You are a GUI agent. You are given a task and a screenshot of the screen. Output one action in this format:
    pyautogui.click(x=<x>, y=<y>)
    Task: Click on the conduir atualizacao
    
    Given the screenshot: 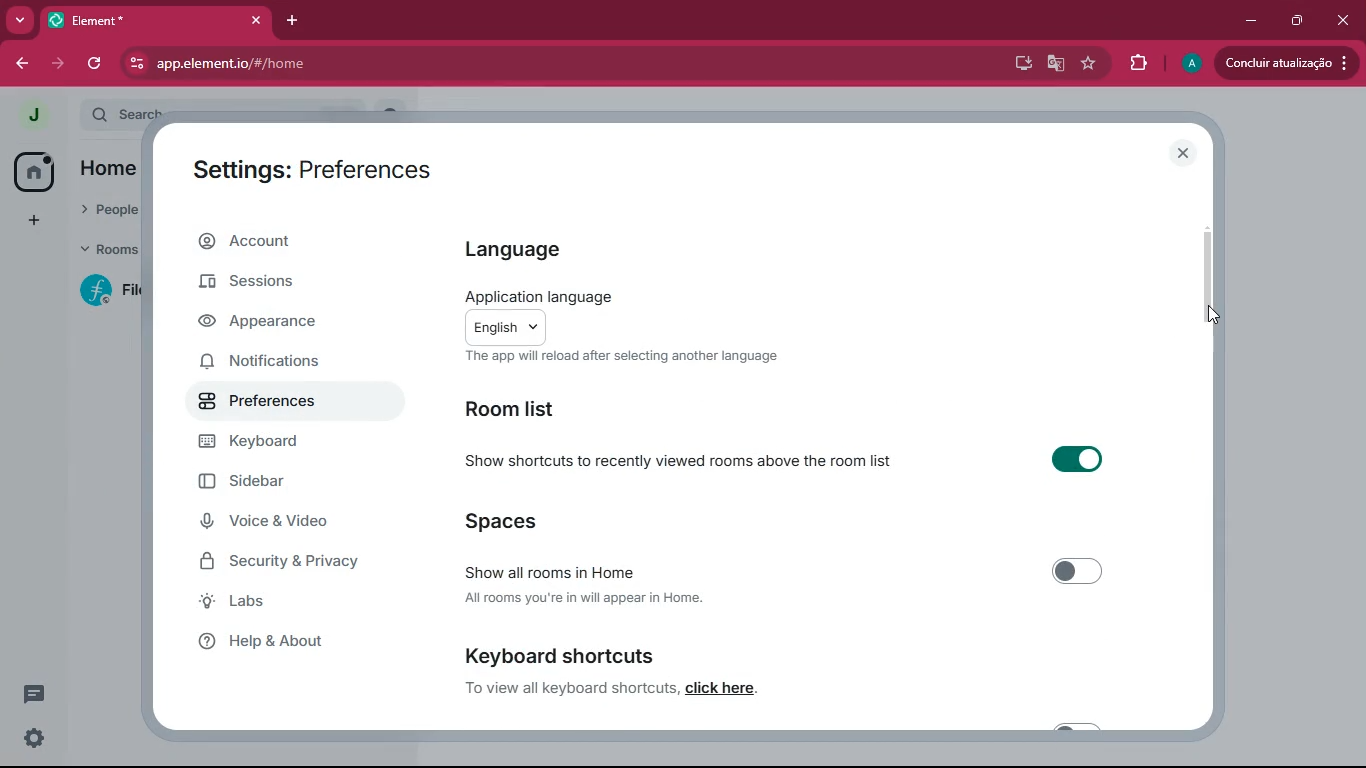 What is the action you would take?
    pyautogui.click(x=1287, y=62)
    